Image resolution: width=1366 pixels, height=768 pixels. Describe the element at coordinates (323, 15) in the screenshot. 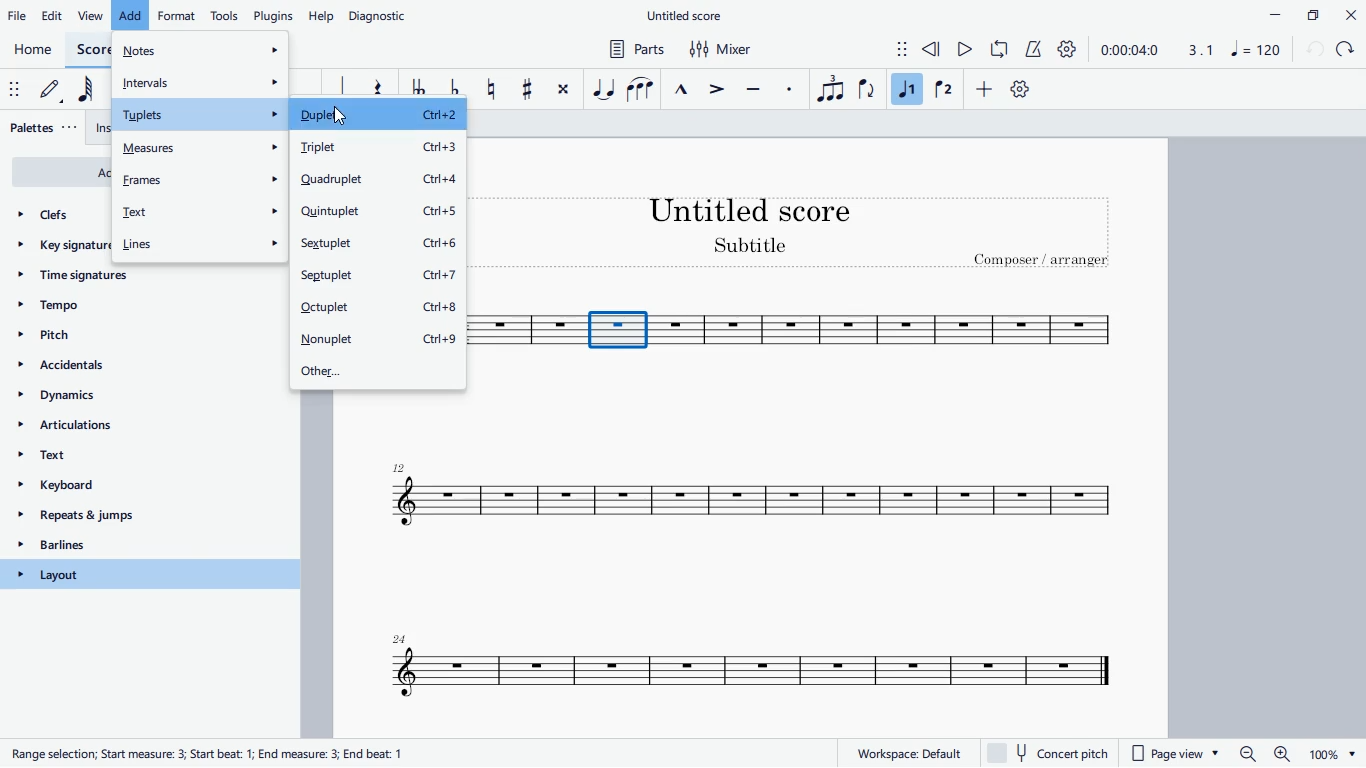

I see `help` at that location.